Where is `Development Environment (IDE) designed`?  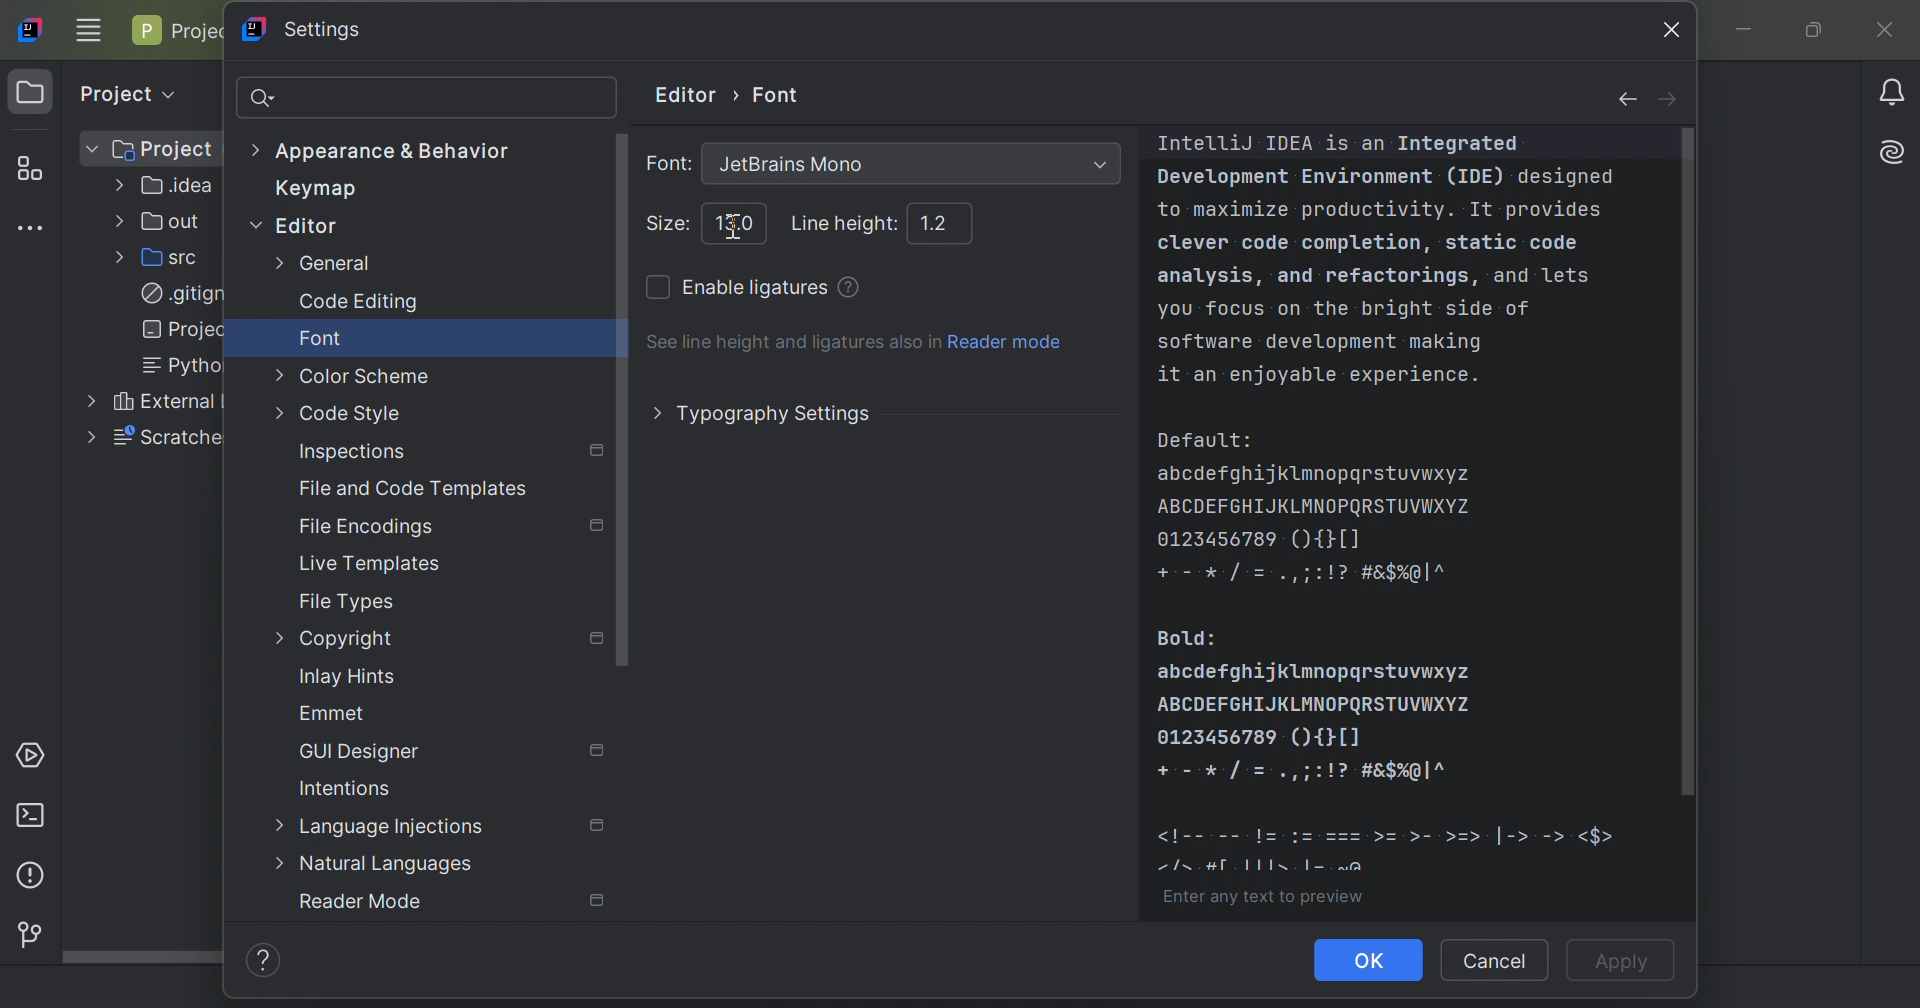 Development Environment (IDE) designed is located at coordinates (1386, 177).